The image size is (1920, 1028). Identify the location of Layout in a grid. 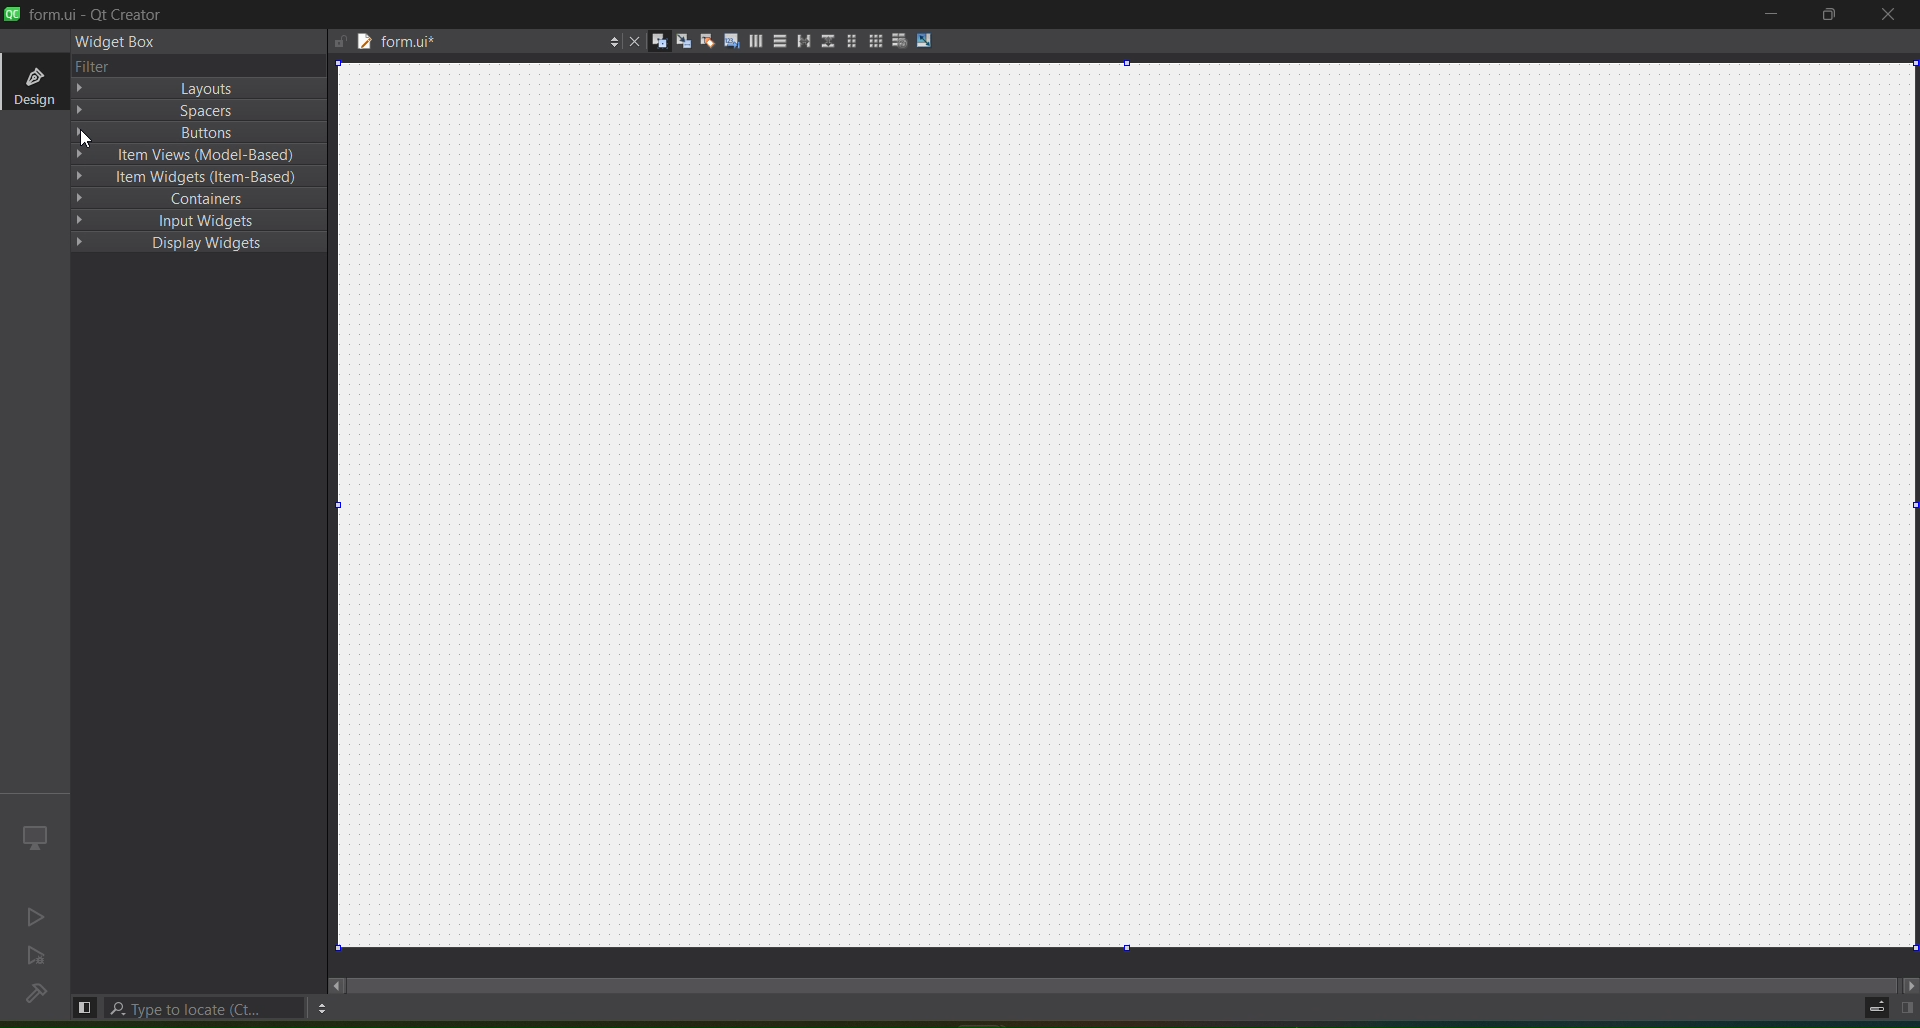
(874, 41).